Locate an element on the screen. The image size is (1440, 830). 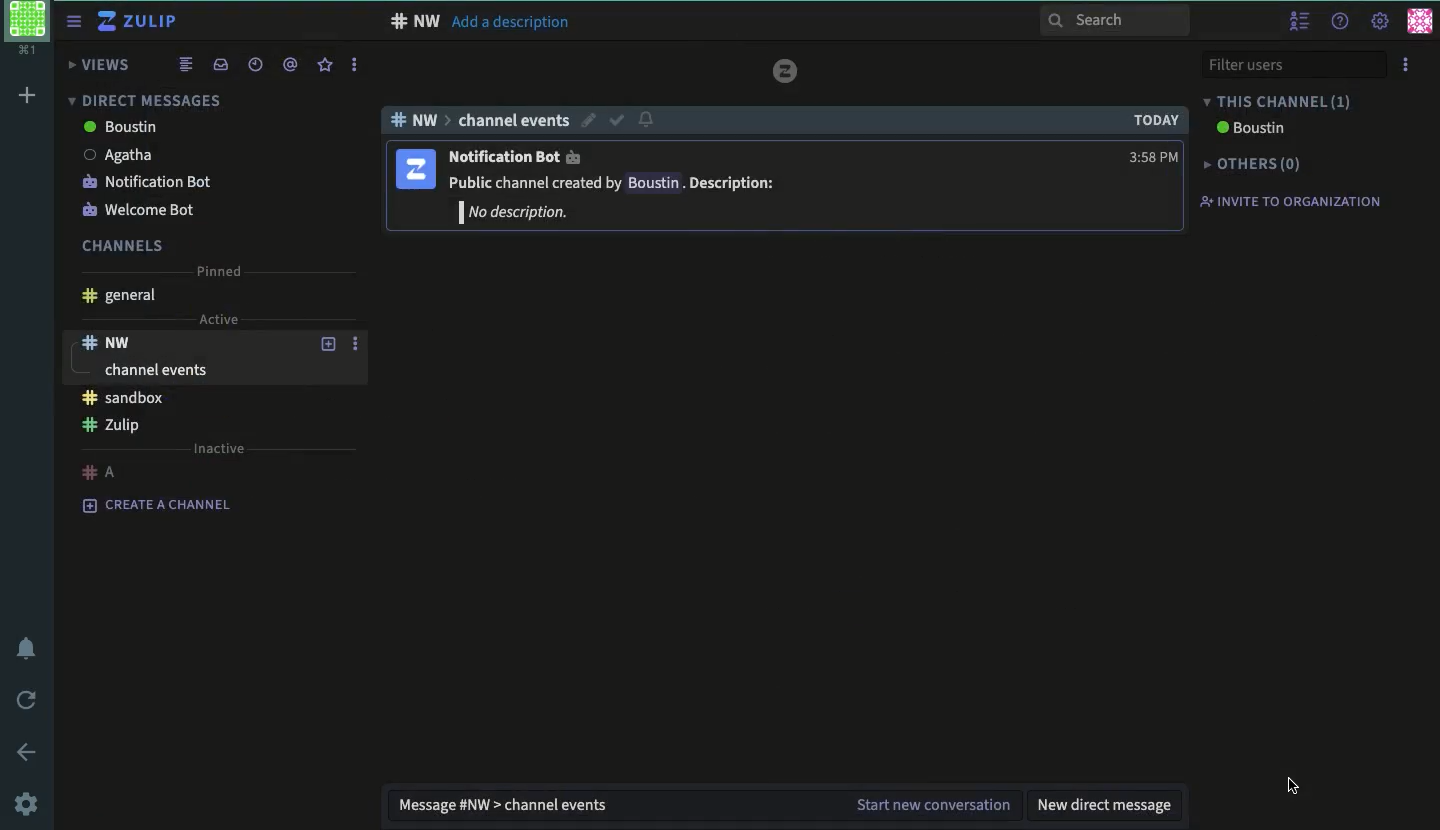
Zulip is located at coordinates (137, 21).